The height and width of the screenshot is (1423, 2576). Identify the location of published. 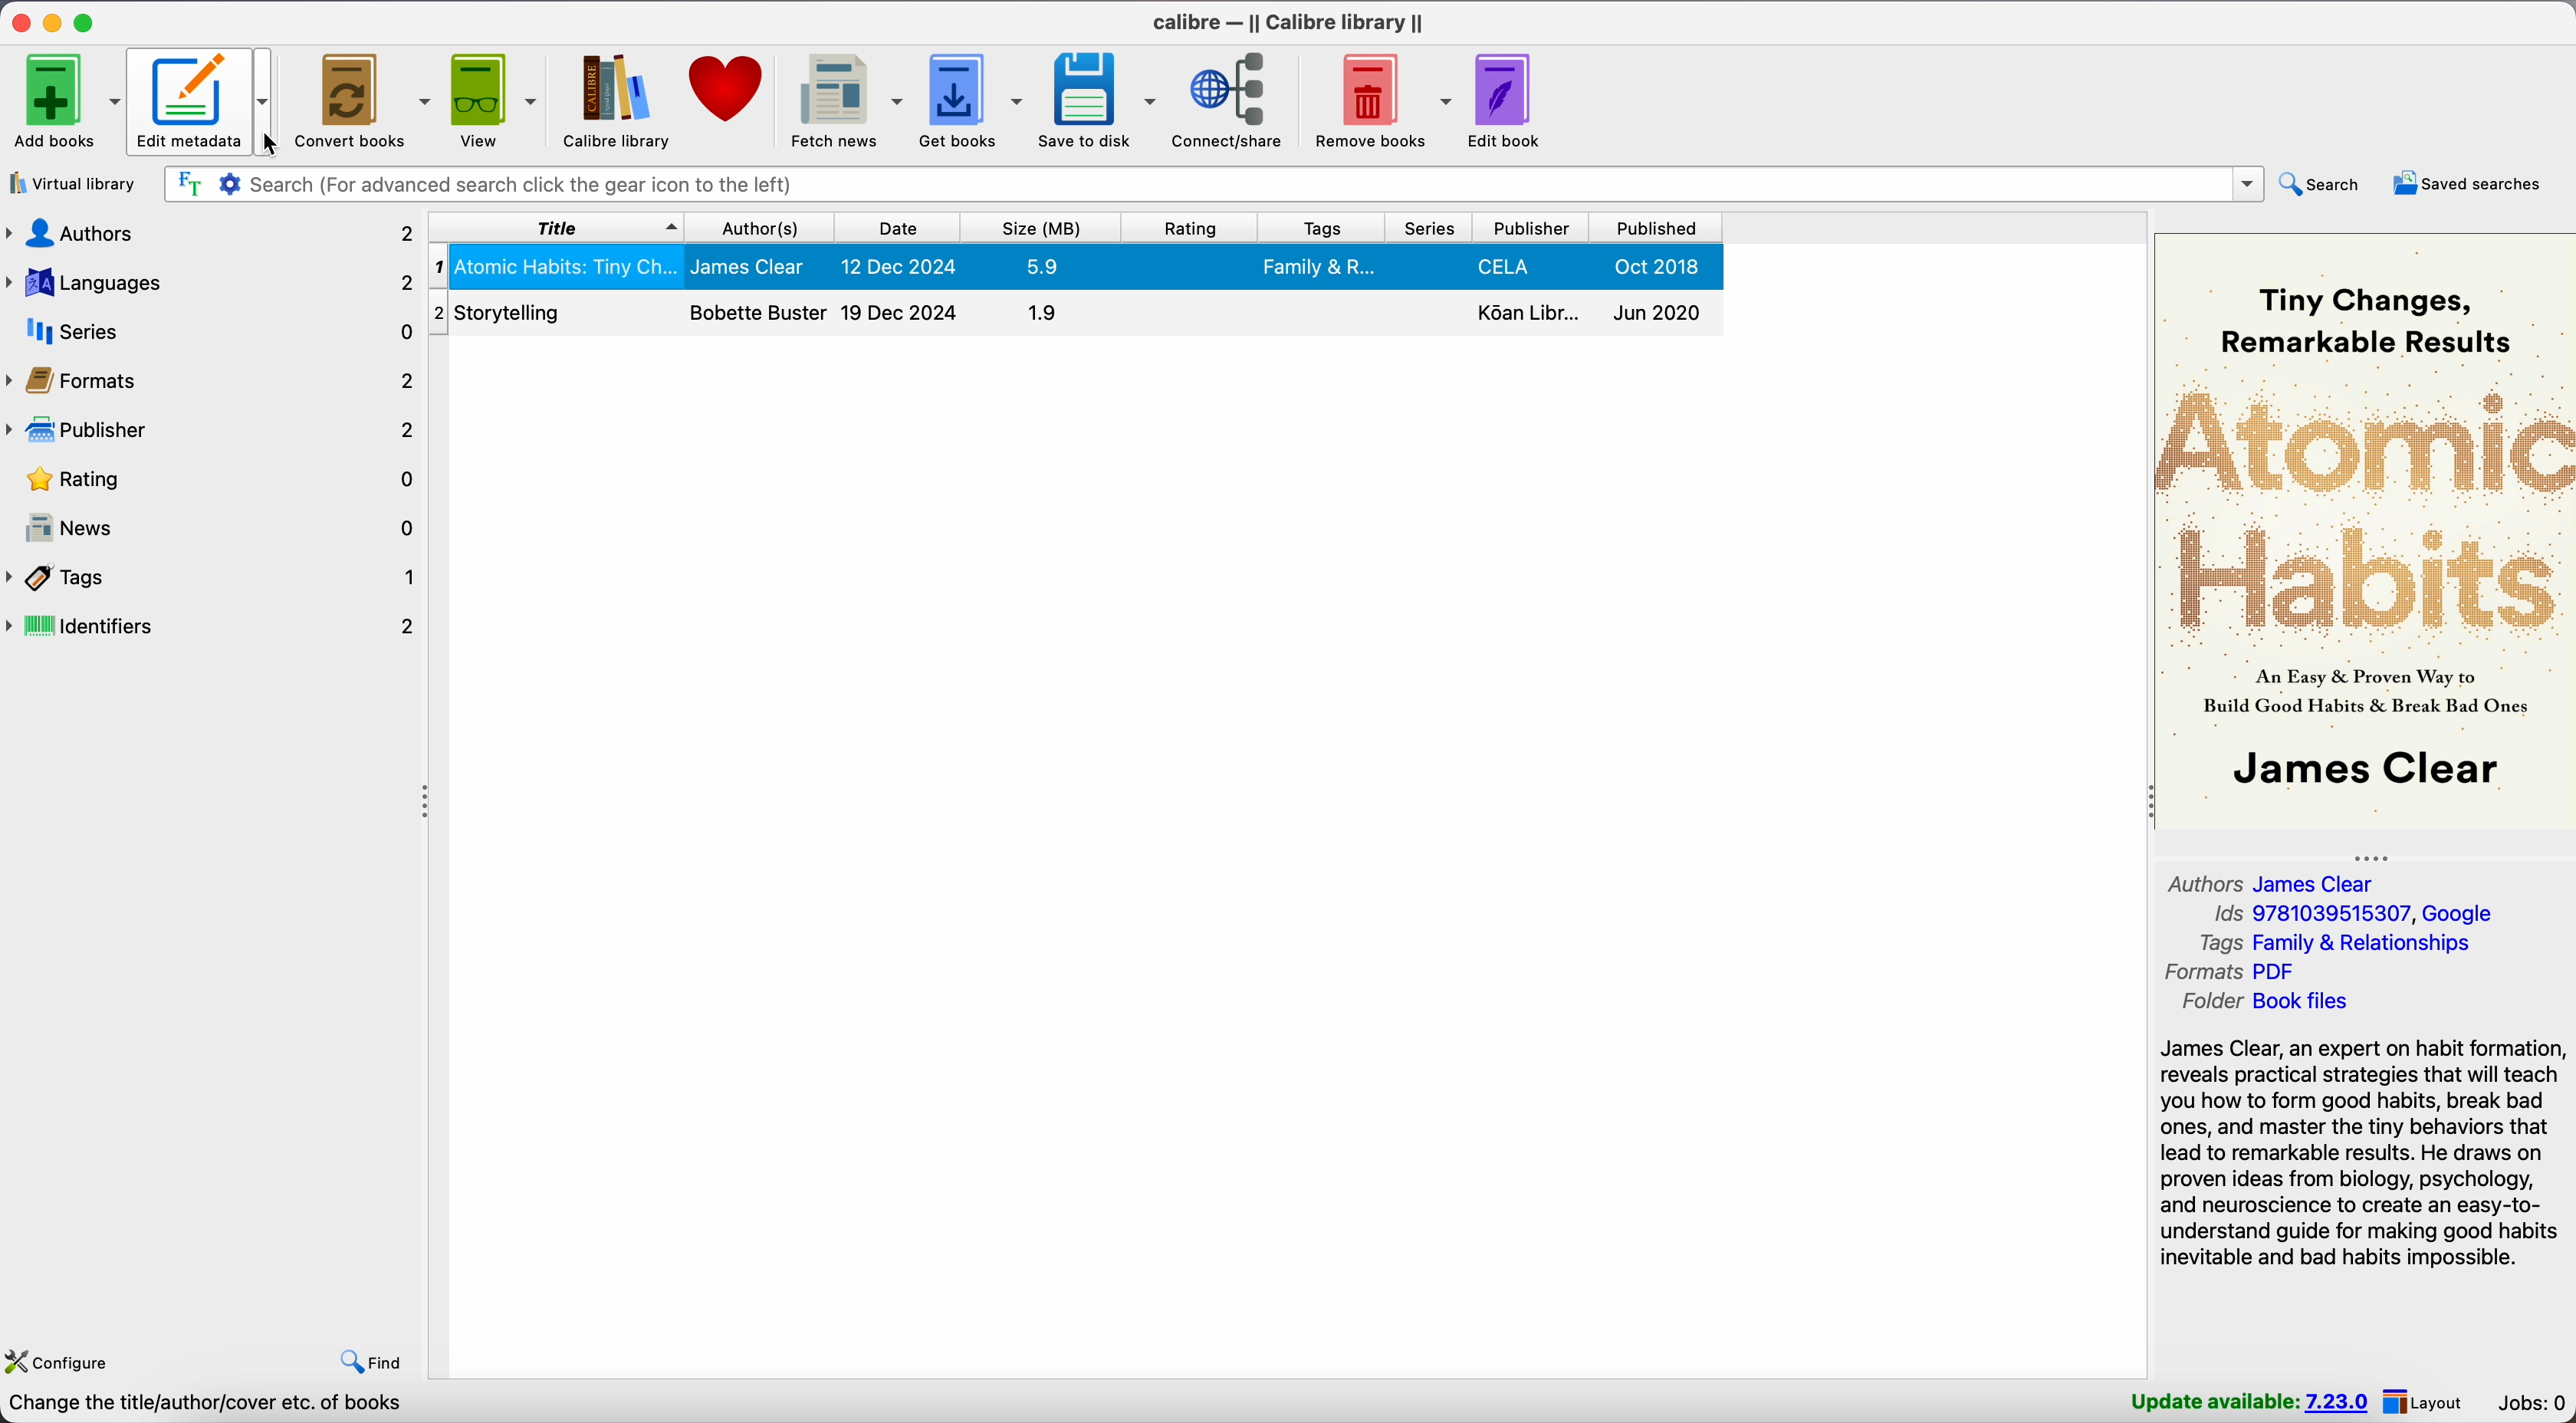
(1660, 228).